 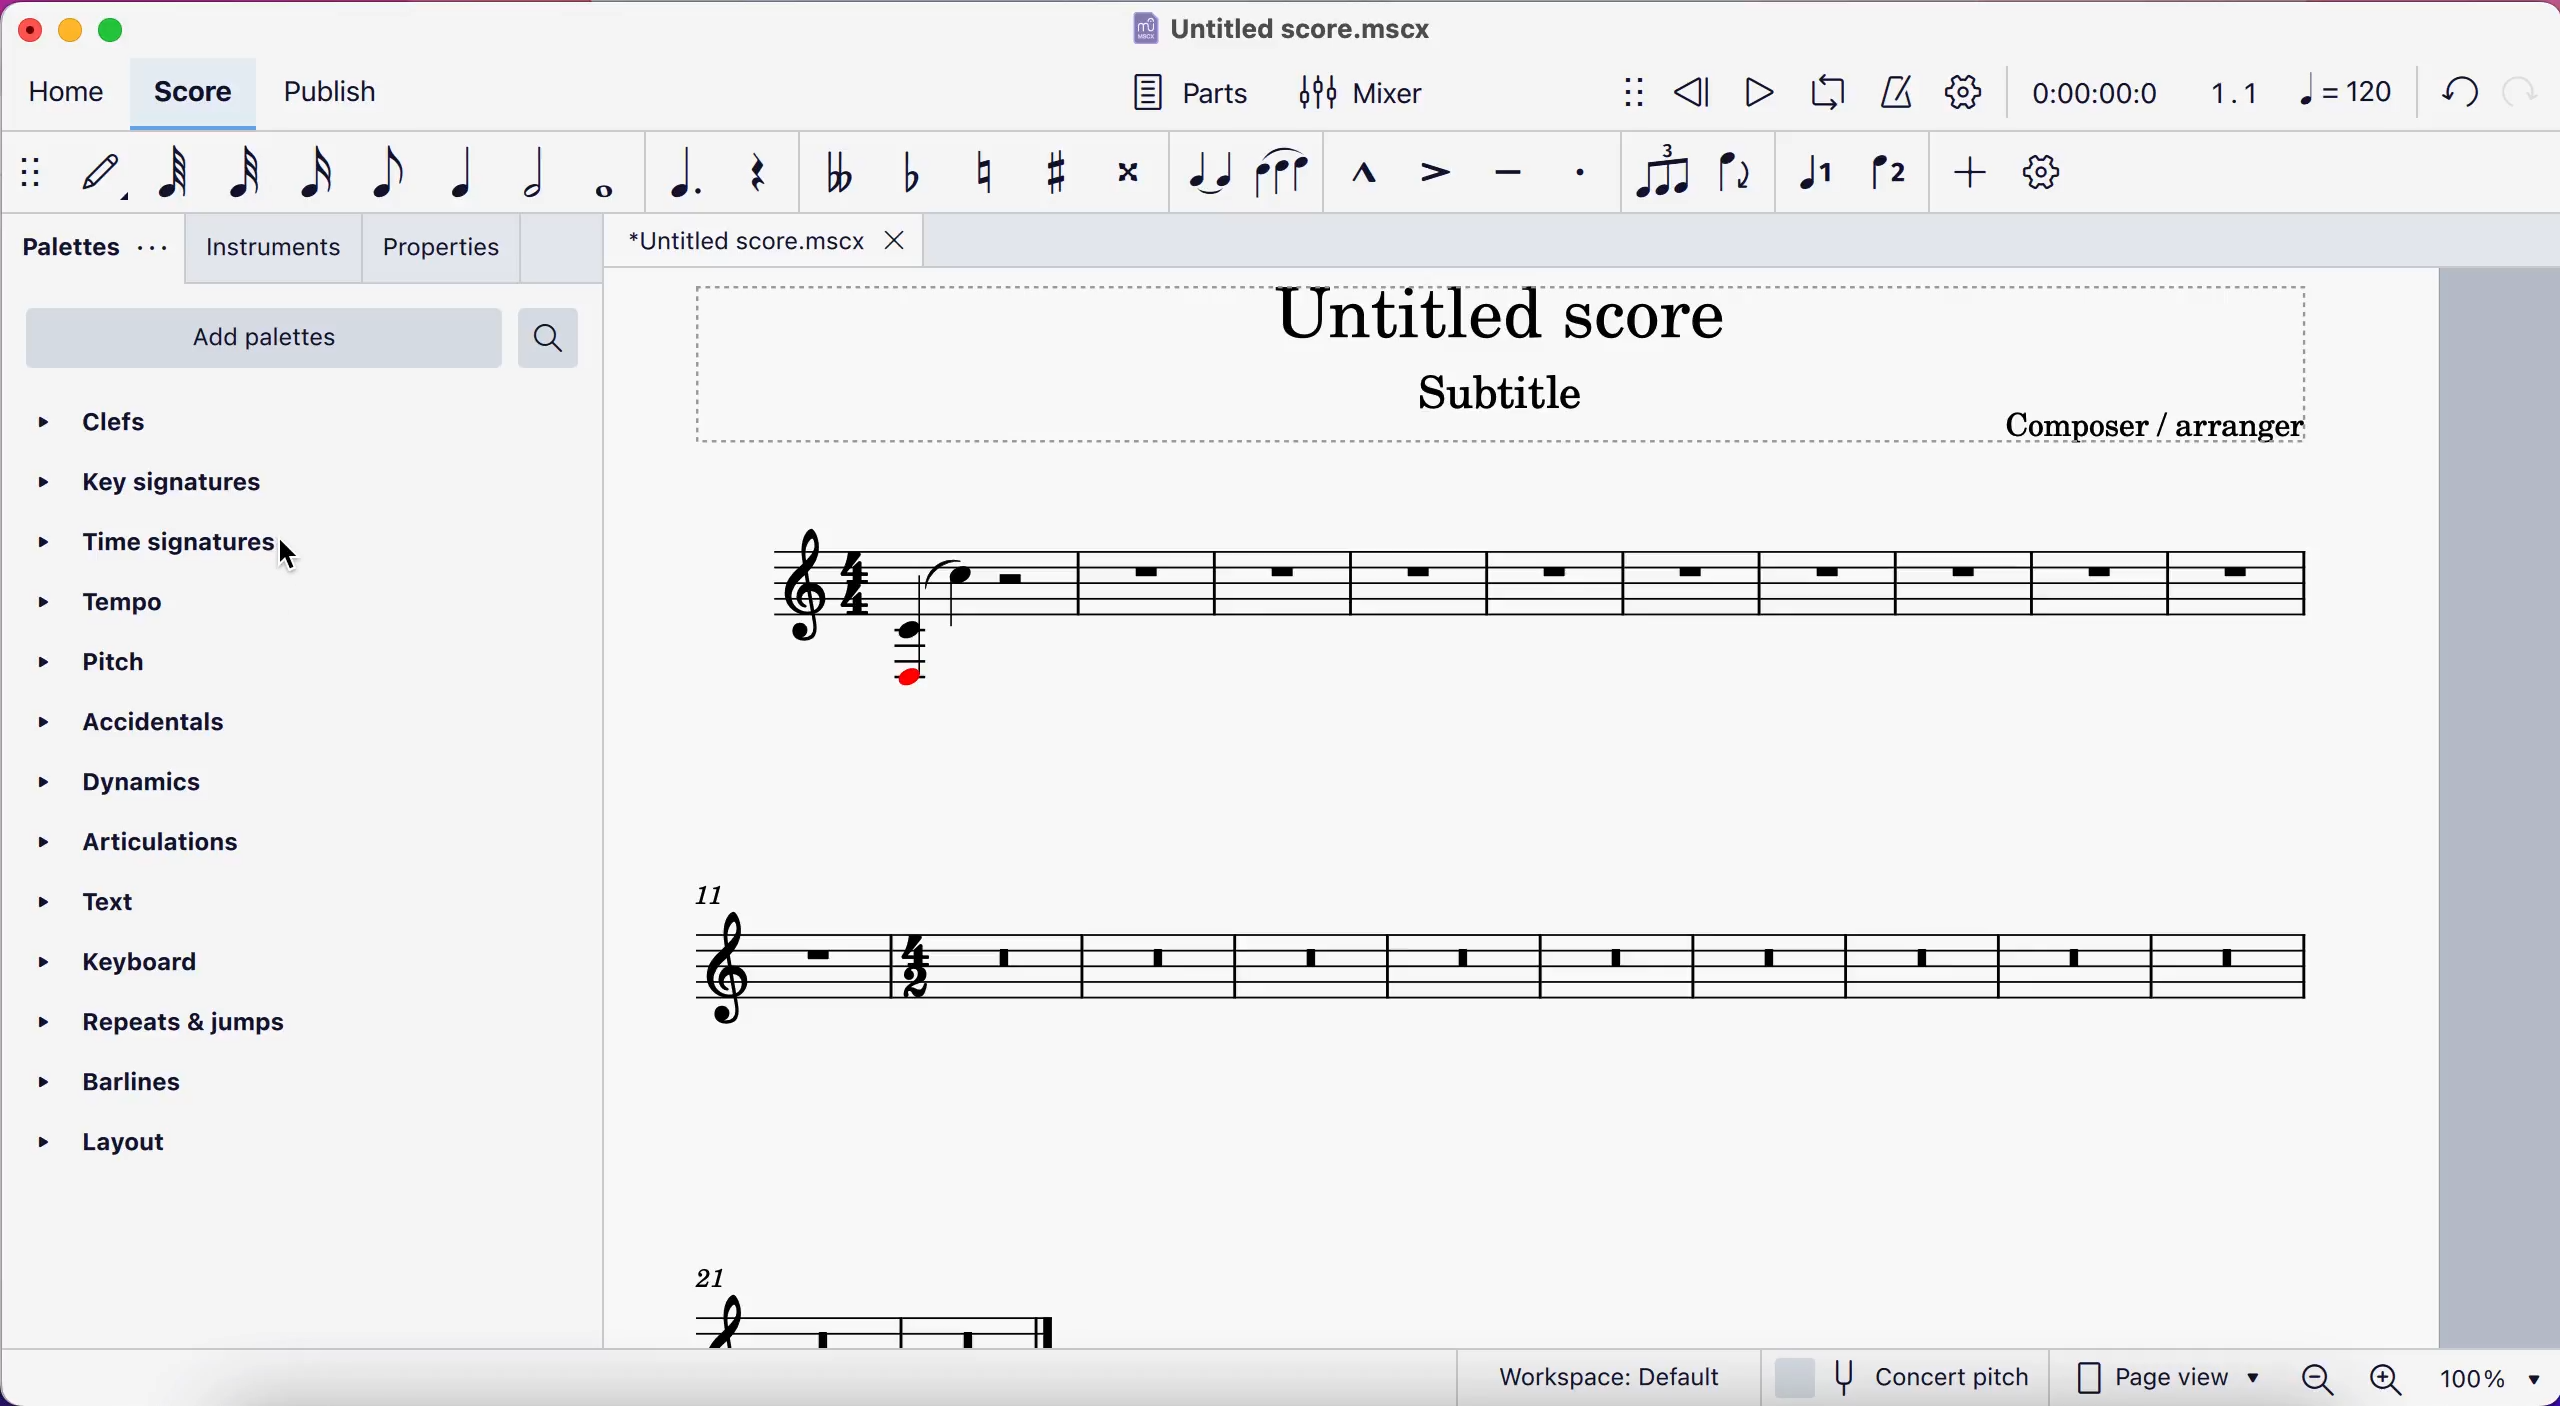 I want to click on mixer, so click(x=1365, y=92).